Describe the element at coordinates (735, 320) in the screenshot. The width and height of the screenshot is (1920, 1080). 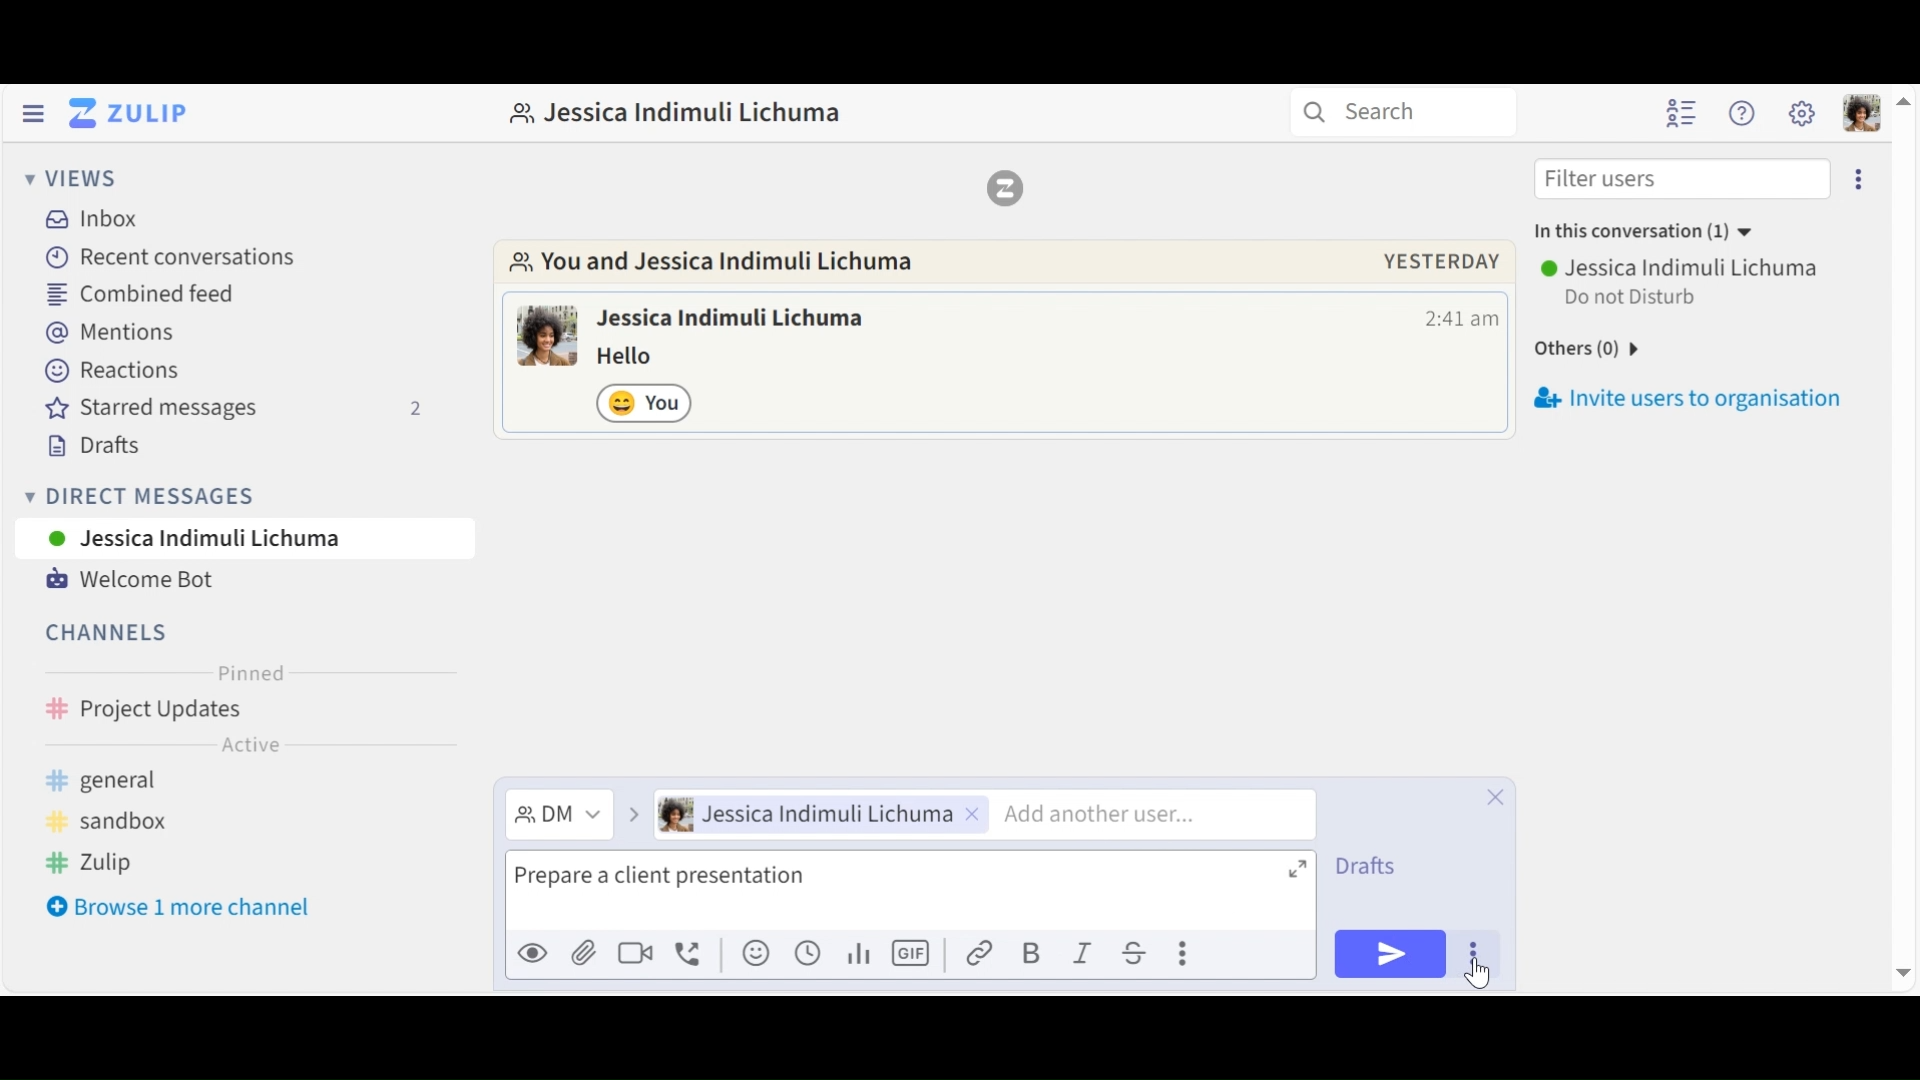
I see `View user card` at that location.